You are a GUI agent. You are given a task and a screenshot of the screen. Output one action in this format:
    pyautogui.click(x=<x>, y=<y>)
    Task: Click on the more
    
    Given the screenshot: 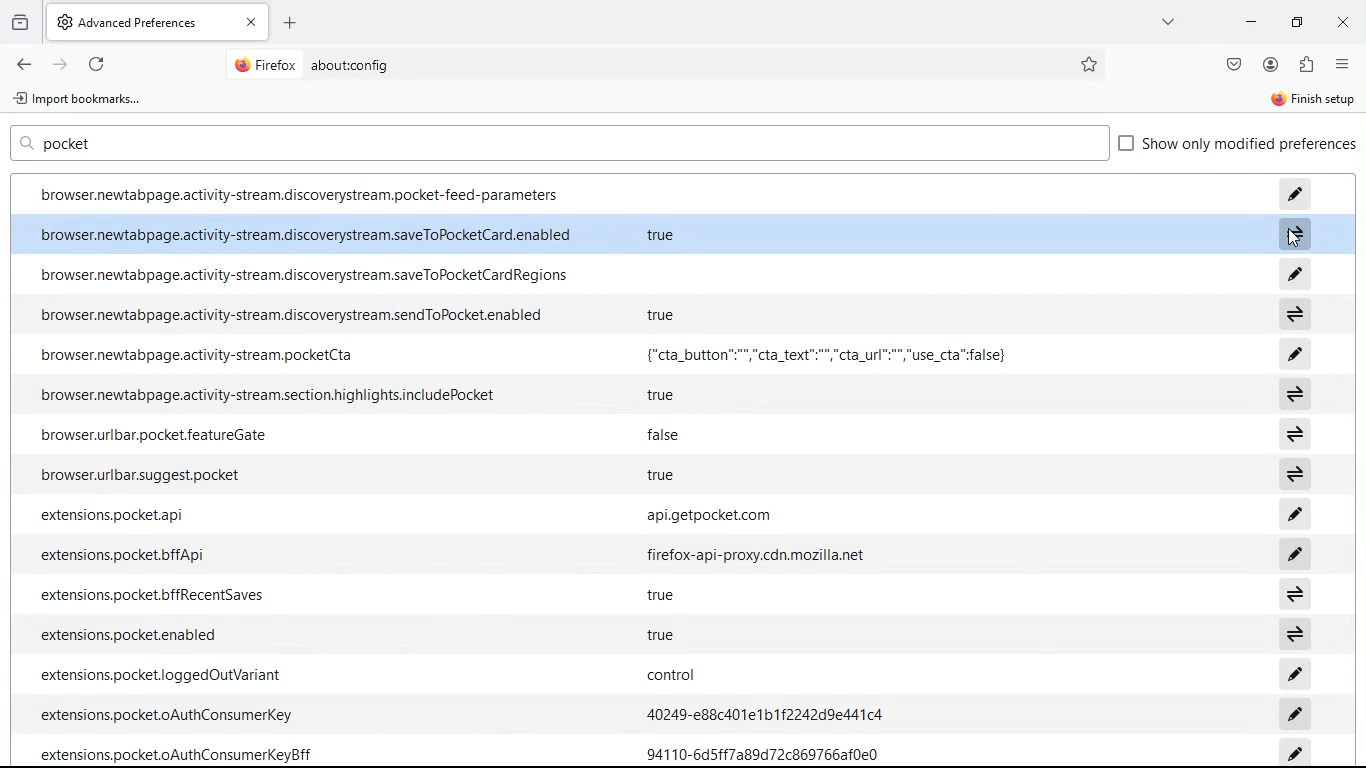 What is the action you would take?
    pyautogui.click(x=1165, y=21)
    